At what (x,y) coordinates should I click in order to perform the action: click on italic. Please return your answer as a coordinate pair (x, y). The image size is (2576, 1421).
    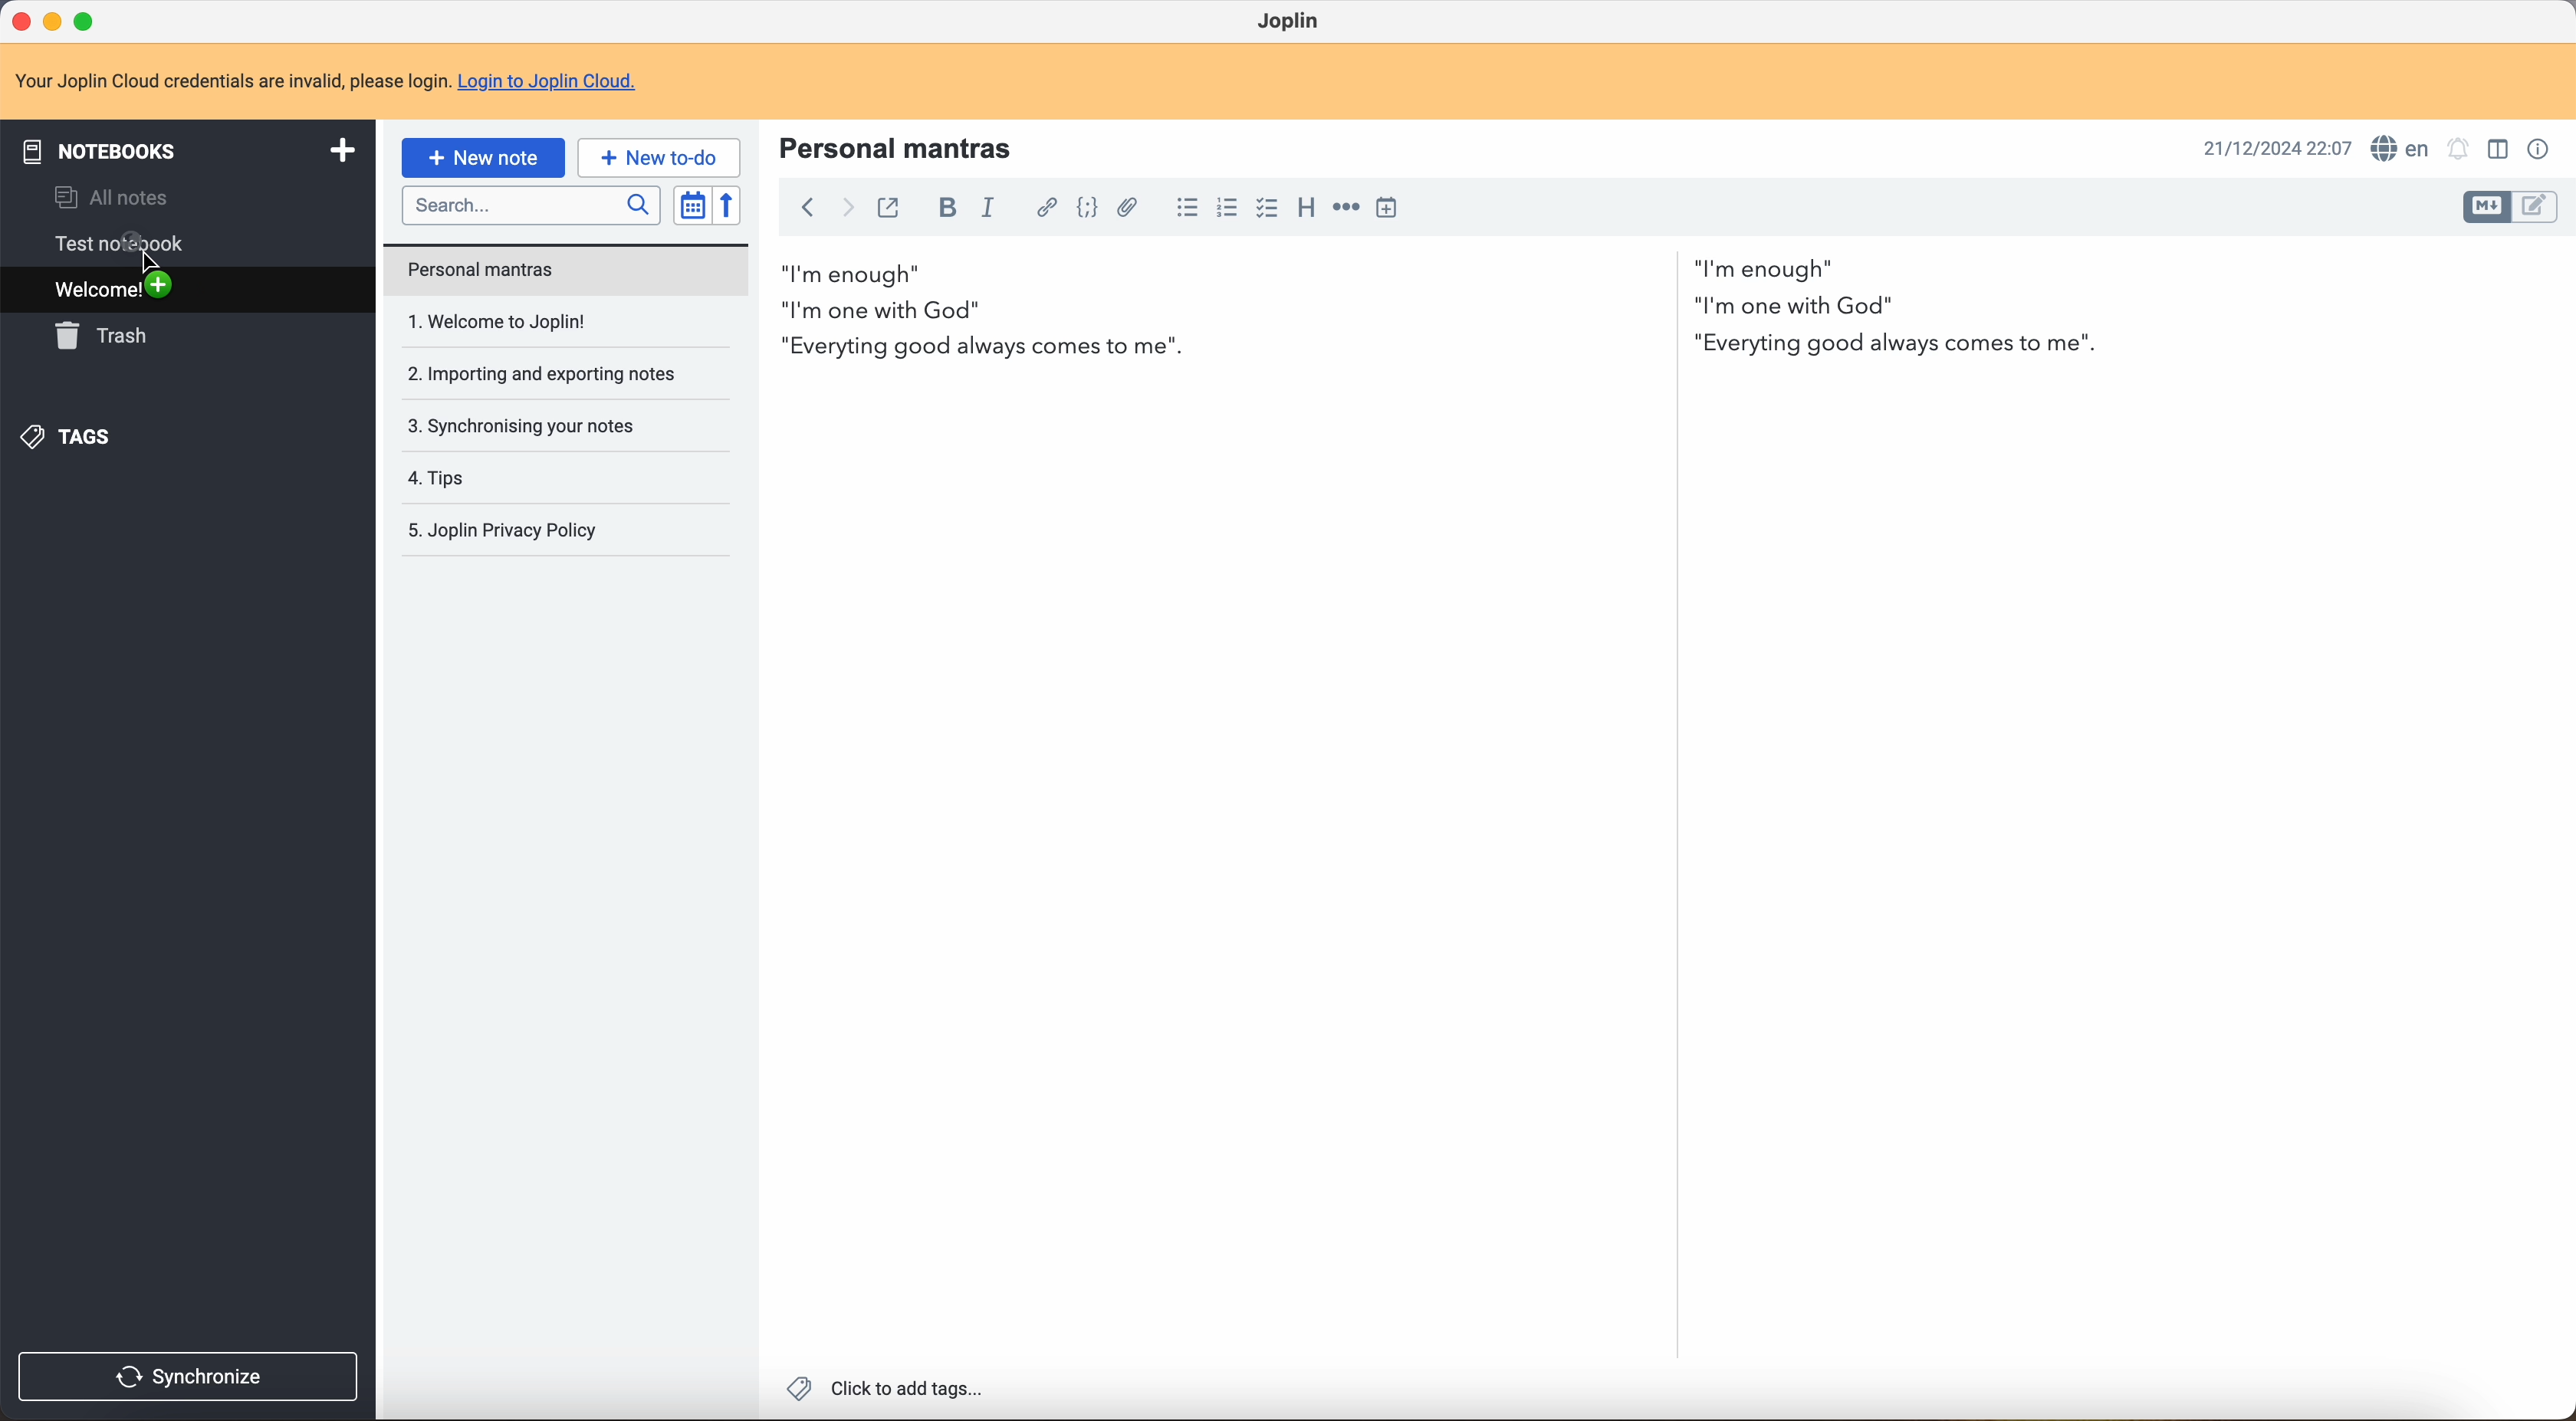
    Looking at the image, I should click on (992, 207).